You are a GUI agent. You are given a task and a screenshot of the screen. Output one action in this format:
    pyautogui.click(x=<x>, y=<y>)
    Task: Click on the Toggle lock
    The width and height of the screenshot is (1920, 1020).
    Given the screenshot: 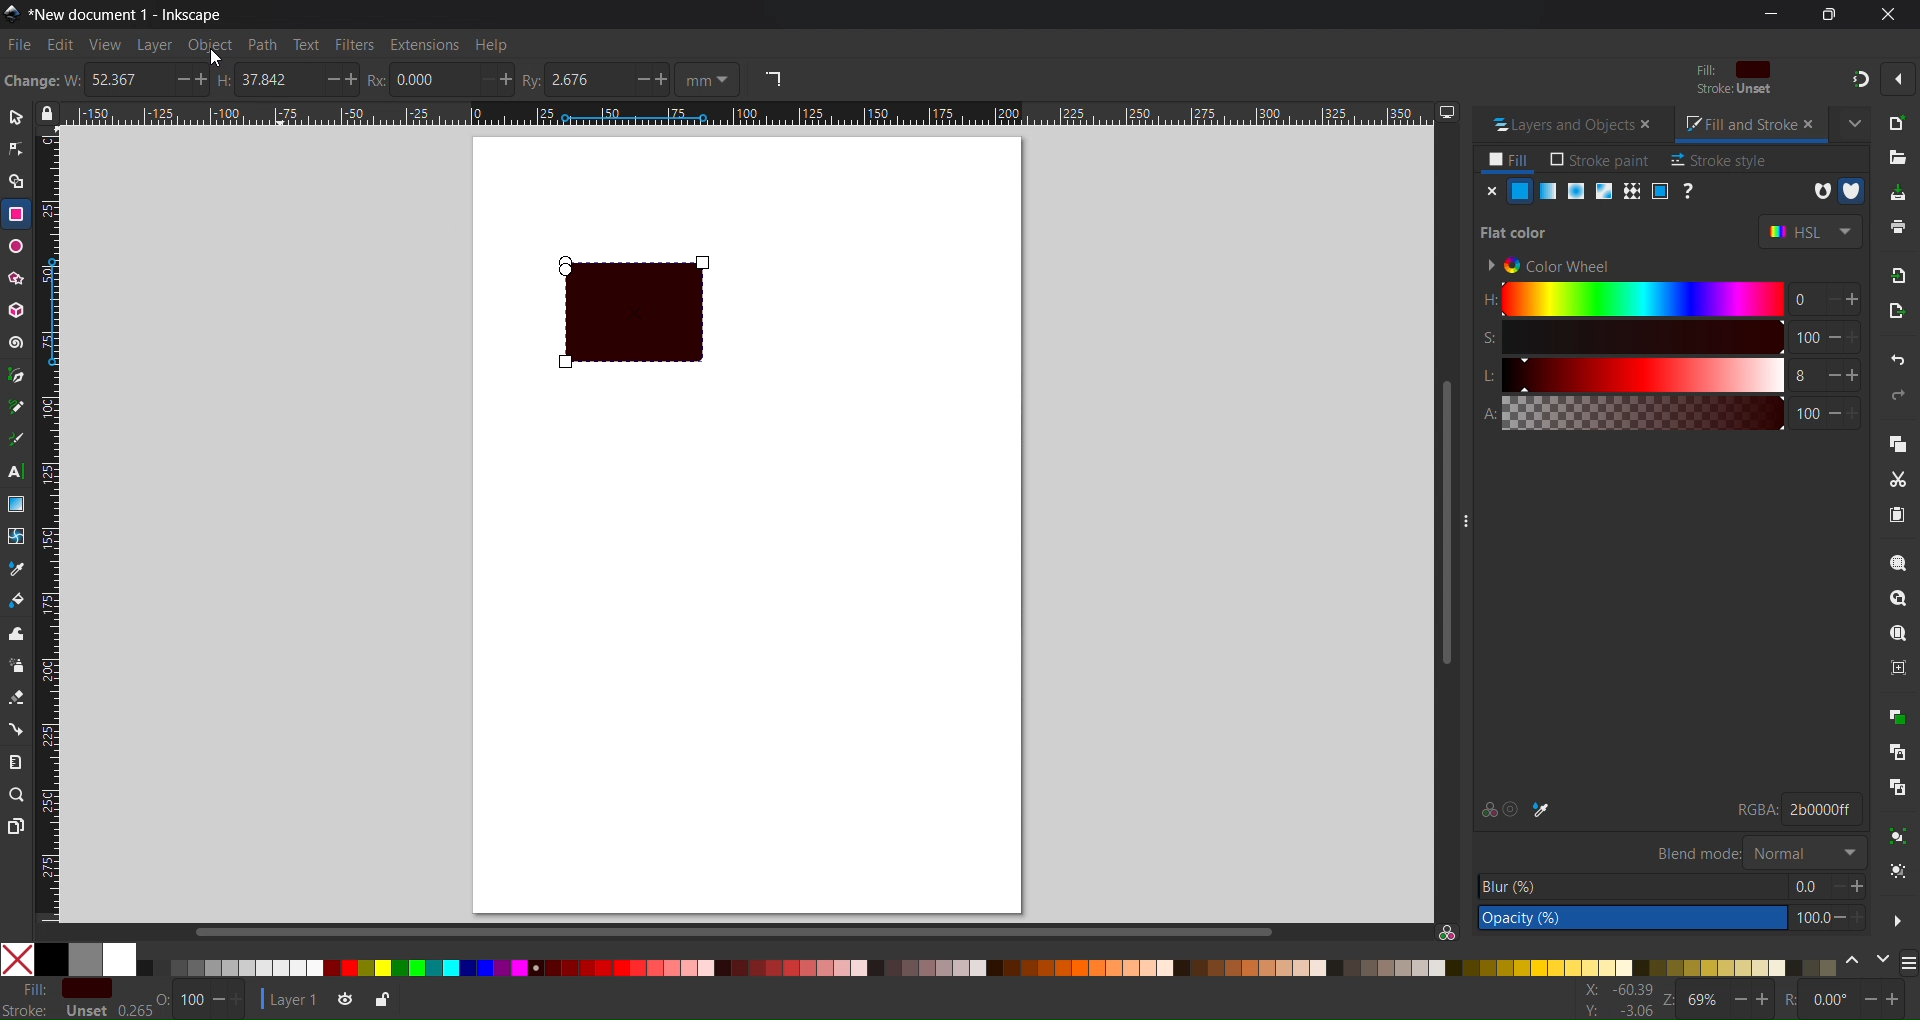 What is the action you would take?
    pyautogui.click(x=52, y=114)
    